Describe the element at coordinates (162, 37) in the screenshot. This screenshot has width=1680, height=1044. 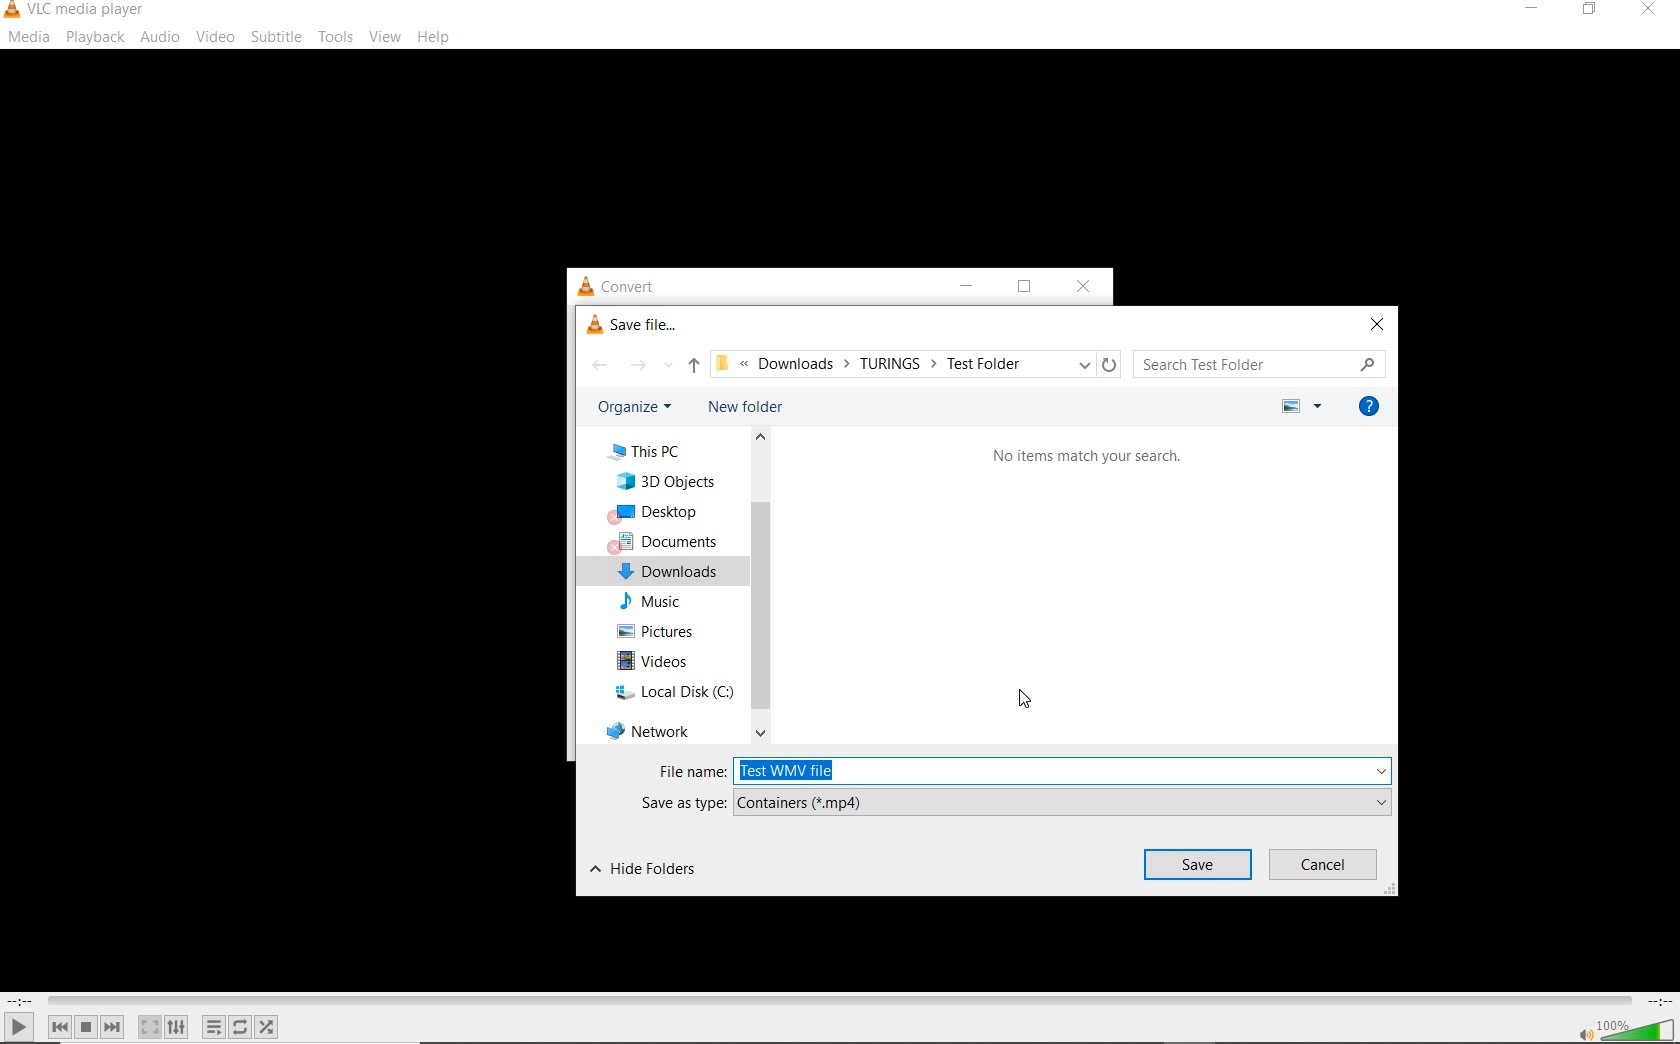
I see `audio` at that location.